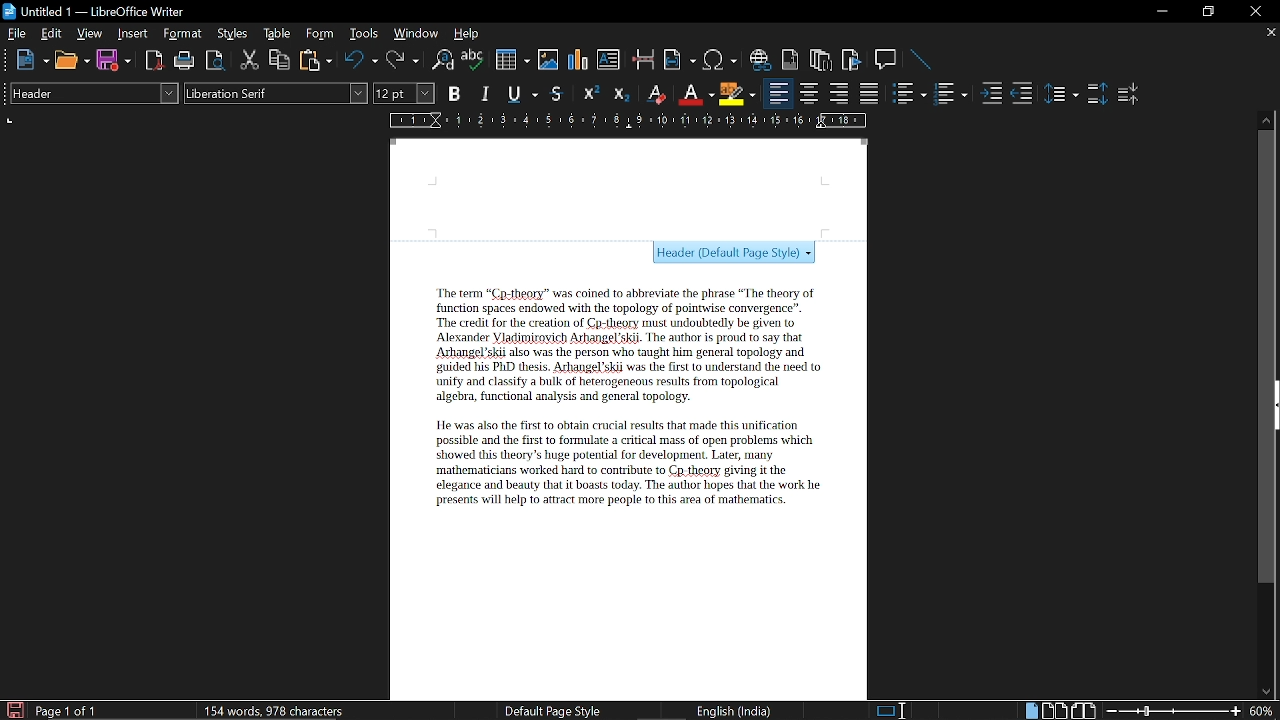 The image size is (1280, 720). I want to click on Insert page break, so click(642, 60).